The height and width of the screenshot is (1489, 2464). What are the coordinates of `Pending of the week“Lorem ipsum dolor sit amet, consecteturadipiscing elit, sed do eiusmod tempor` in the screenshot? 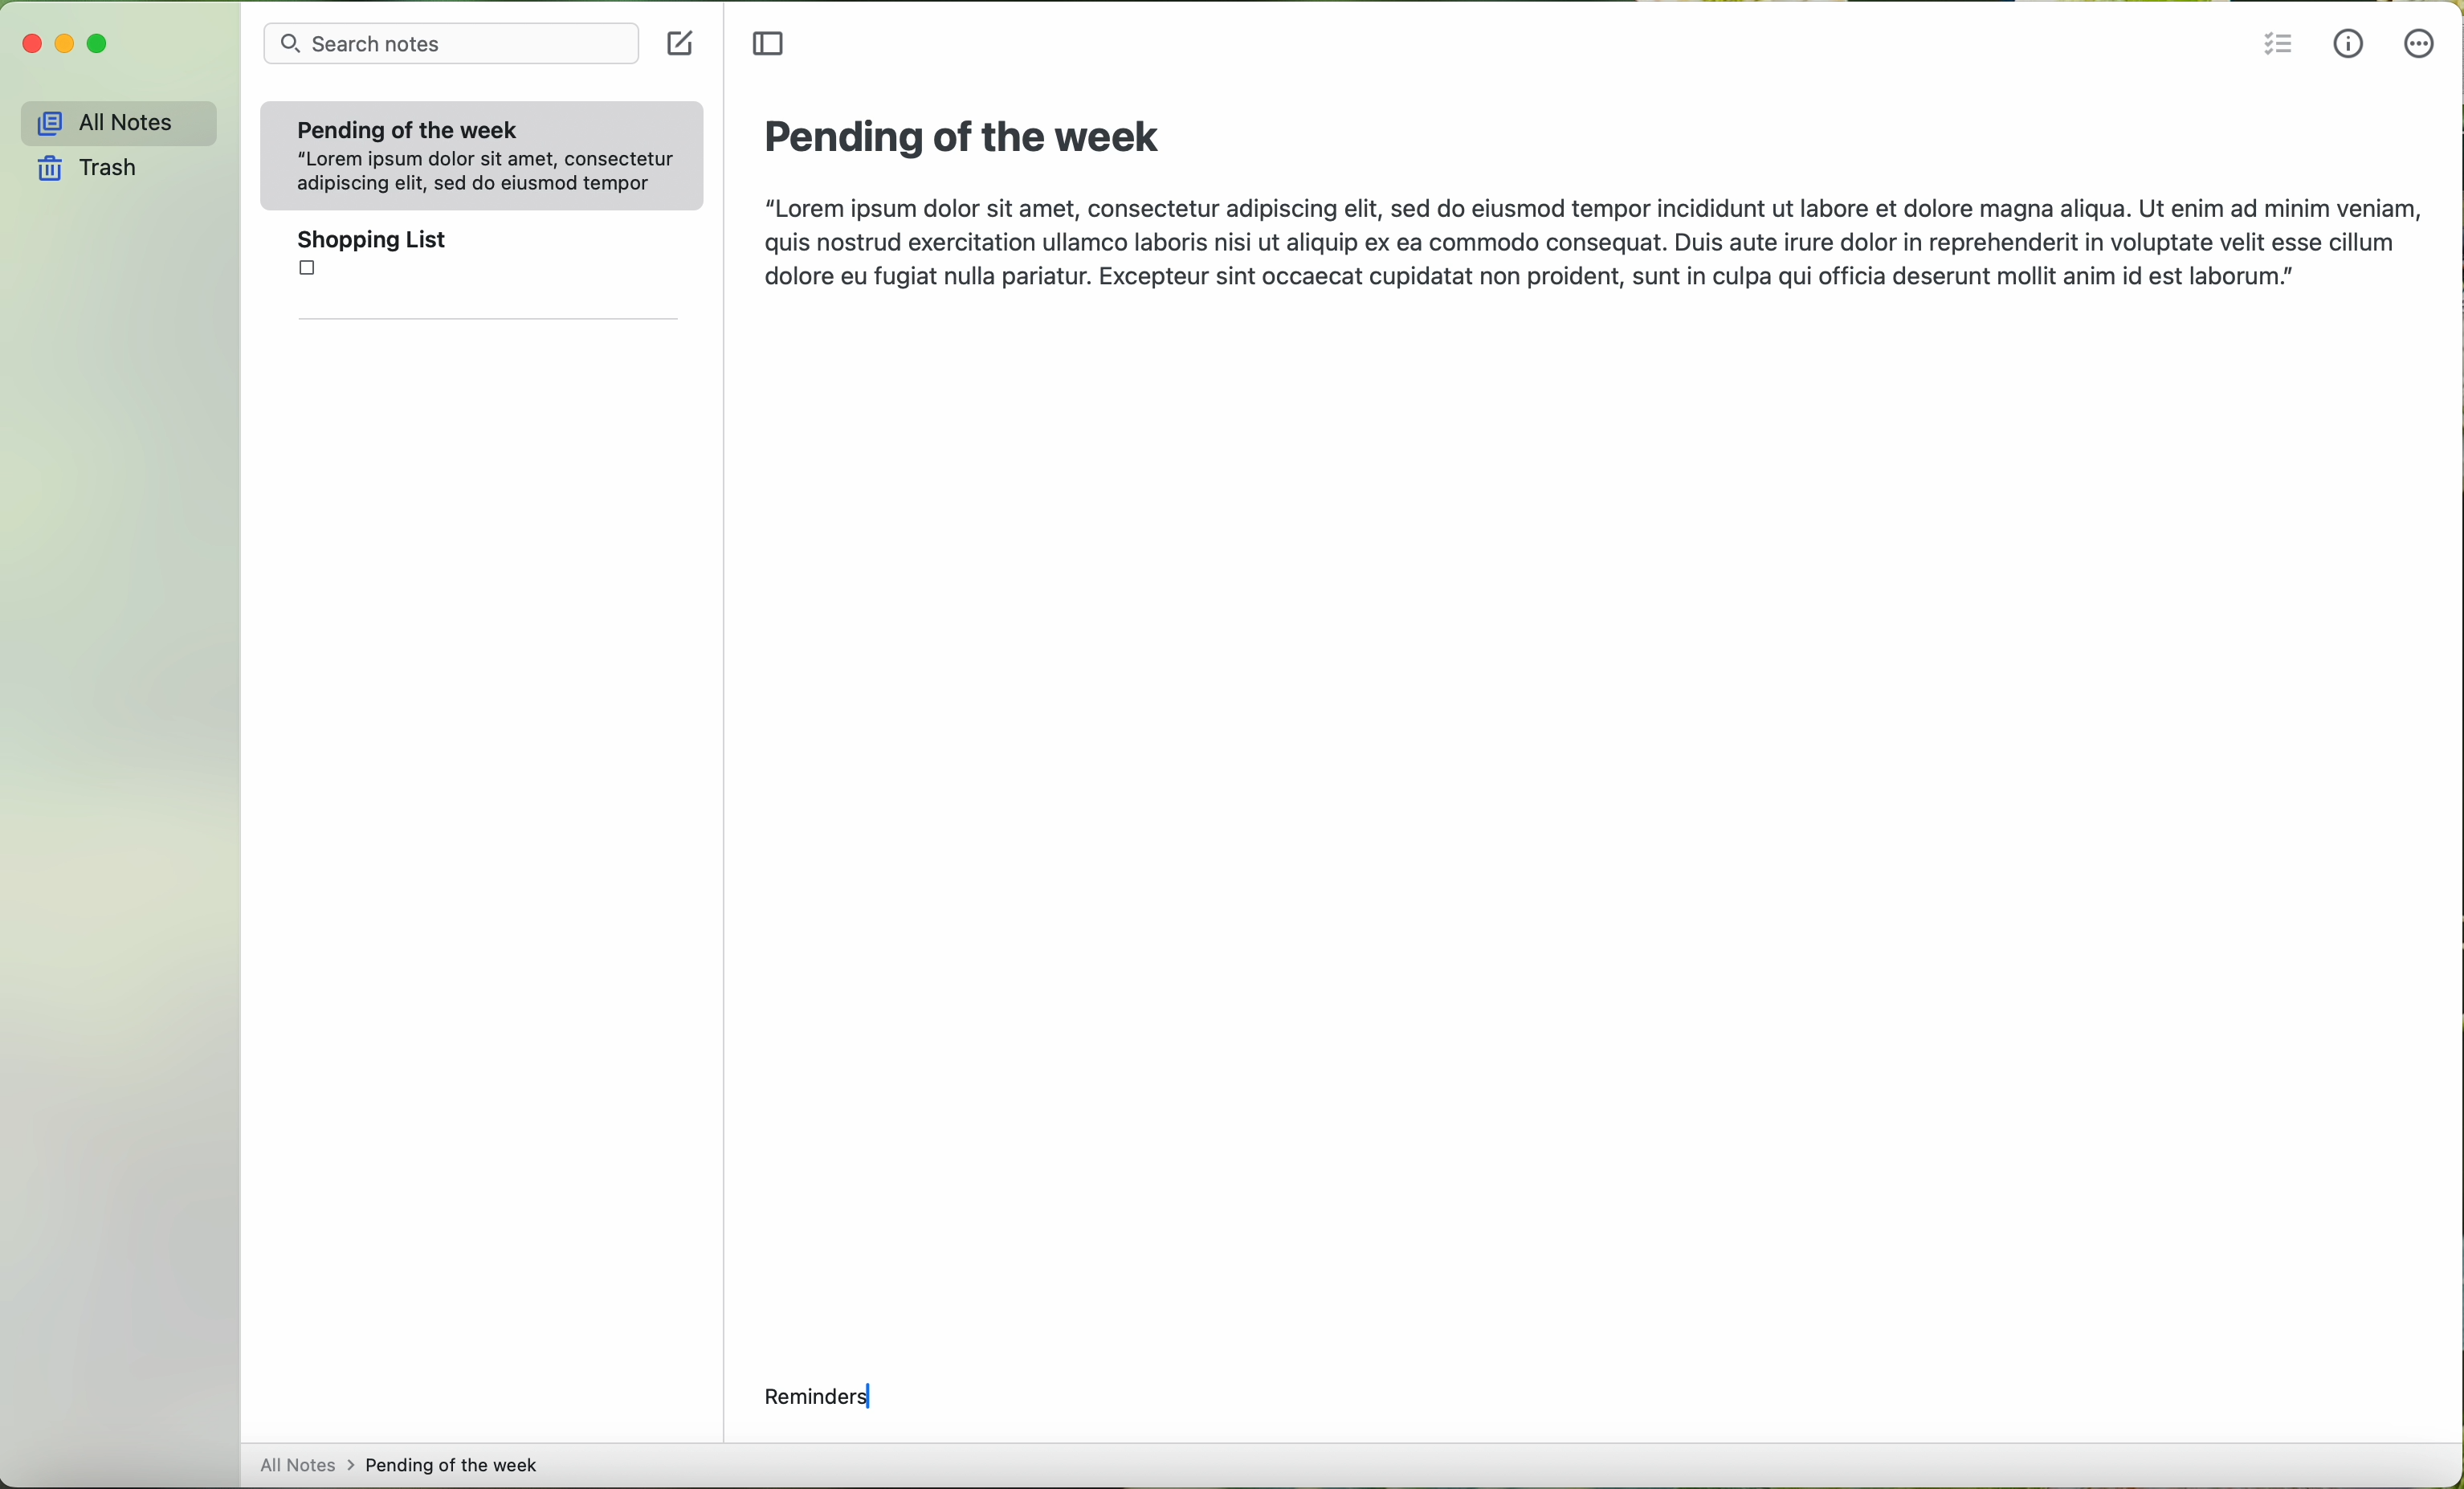 It's located at (480, 152).